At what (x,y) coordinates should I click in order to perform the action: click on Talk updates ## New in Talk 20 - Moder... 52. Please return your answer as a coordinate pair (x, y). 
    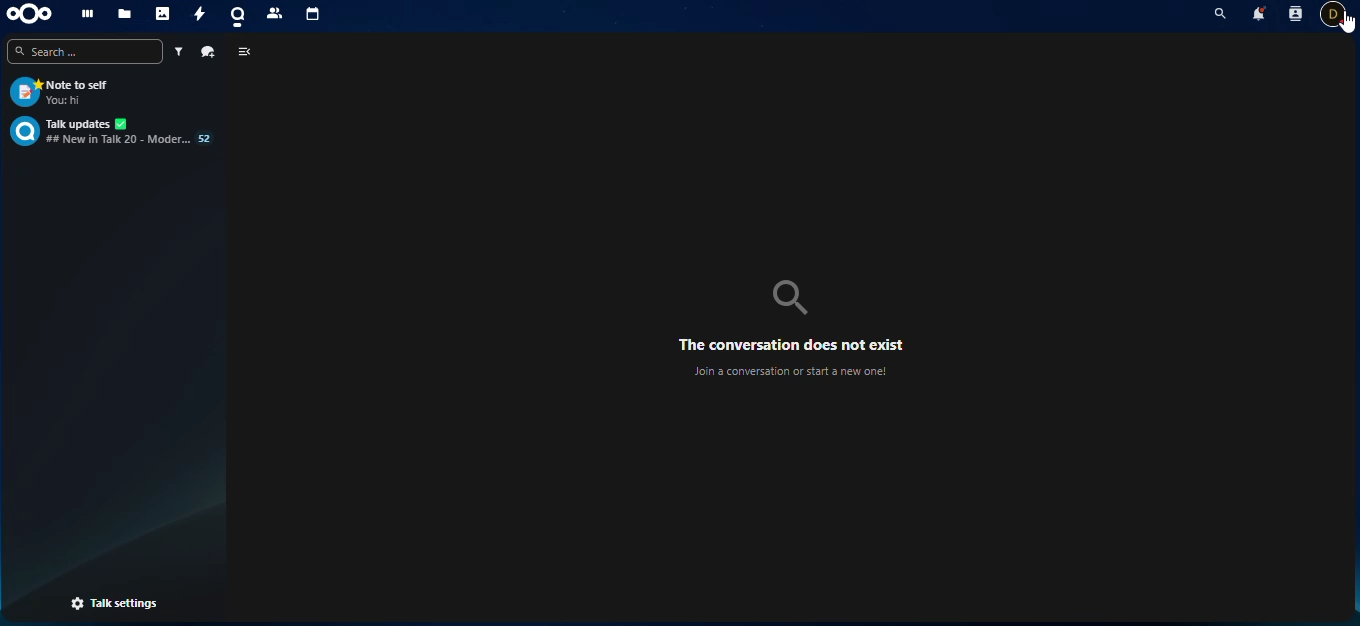
    Looking at the image, I should click on (113, 131).